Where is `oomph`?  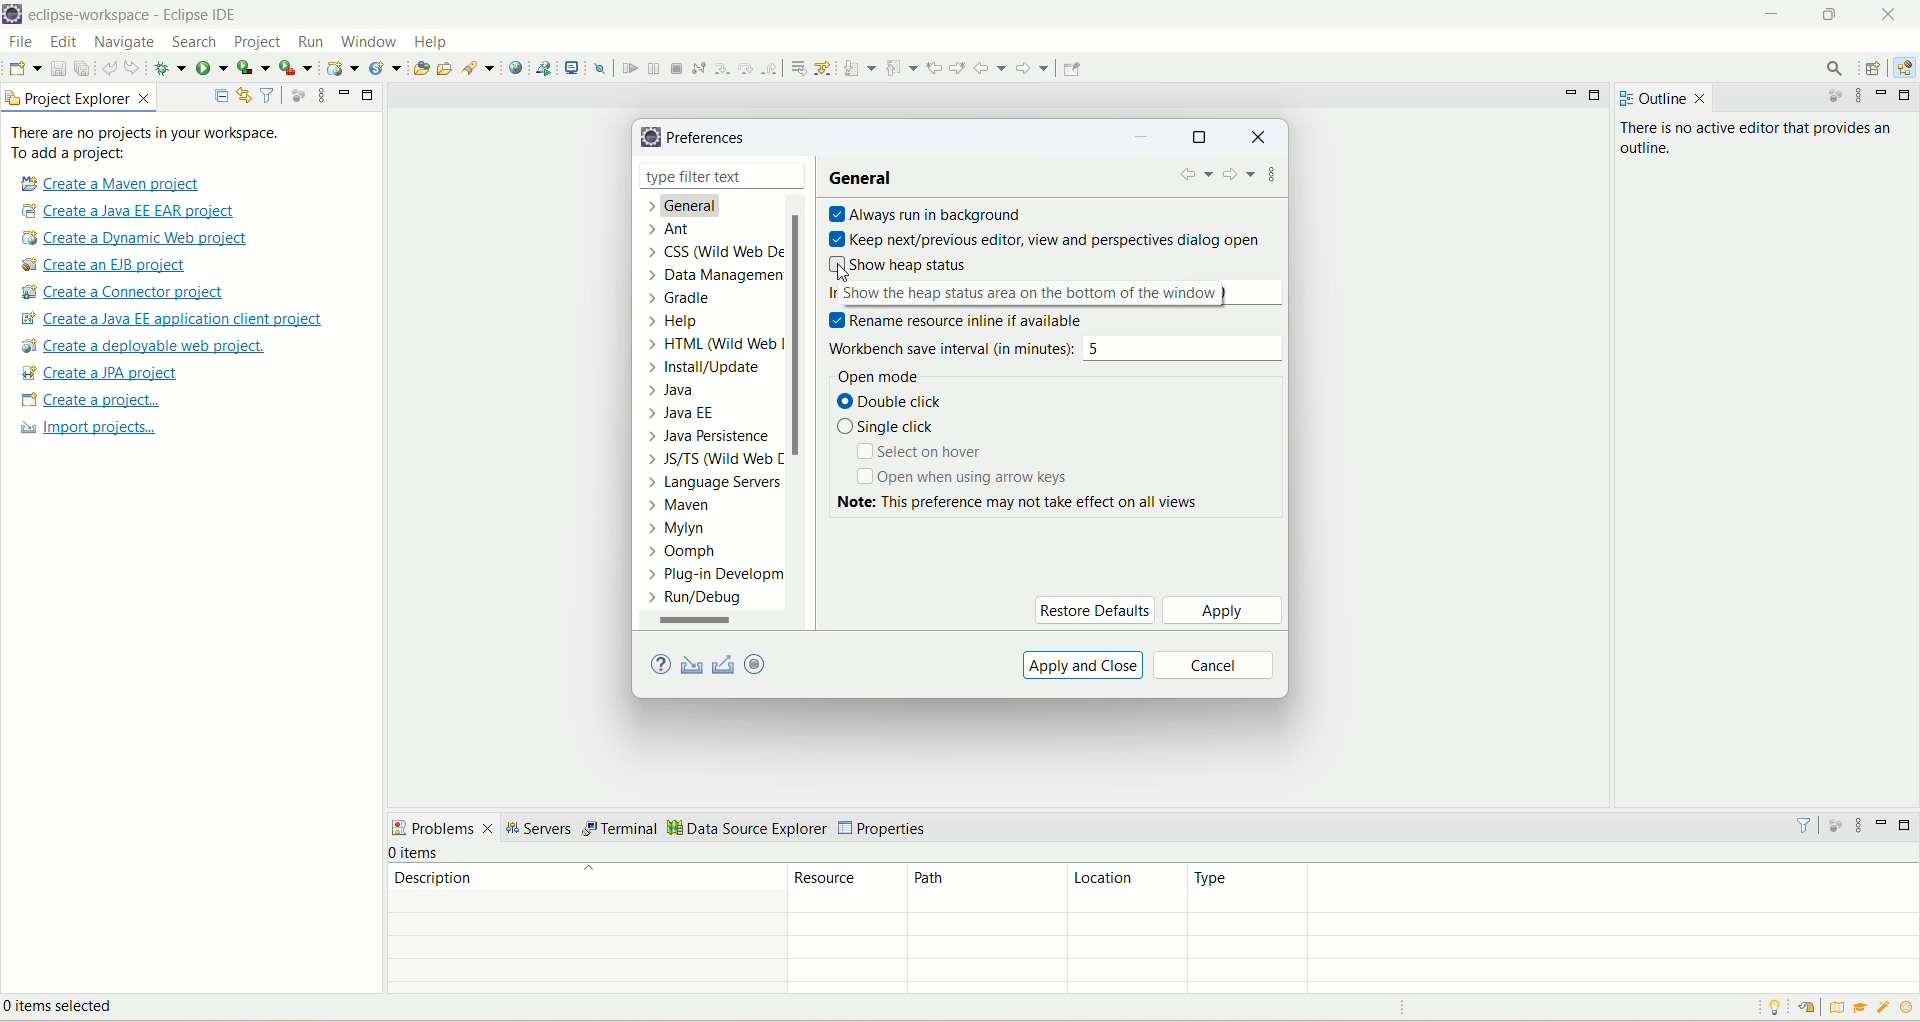
oomph is located at coordinates (683, 552).